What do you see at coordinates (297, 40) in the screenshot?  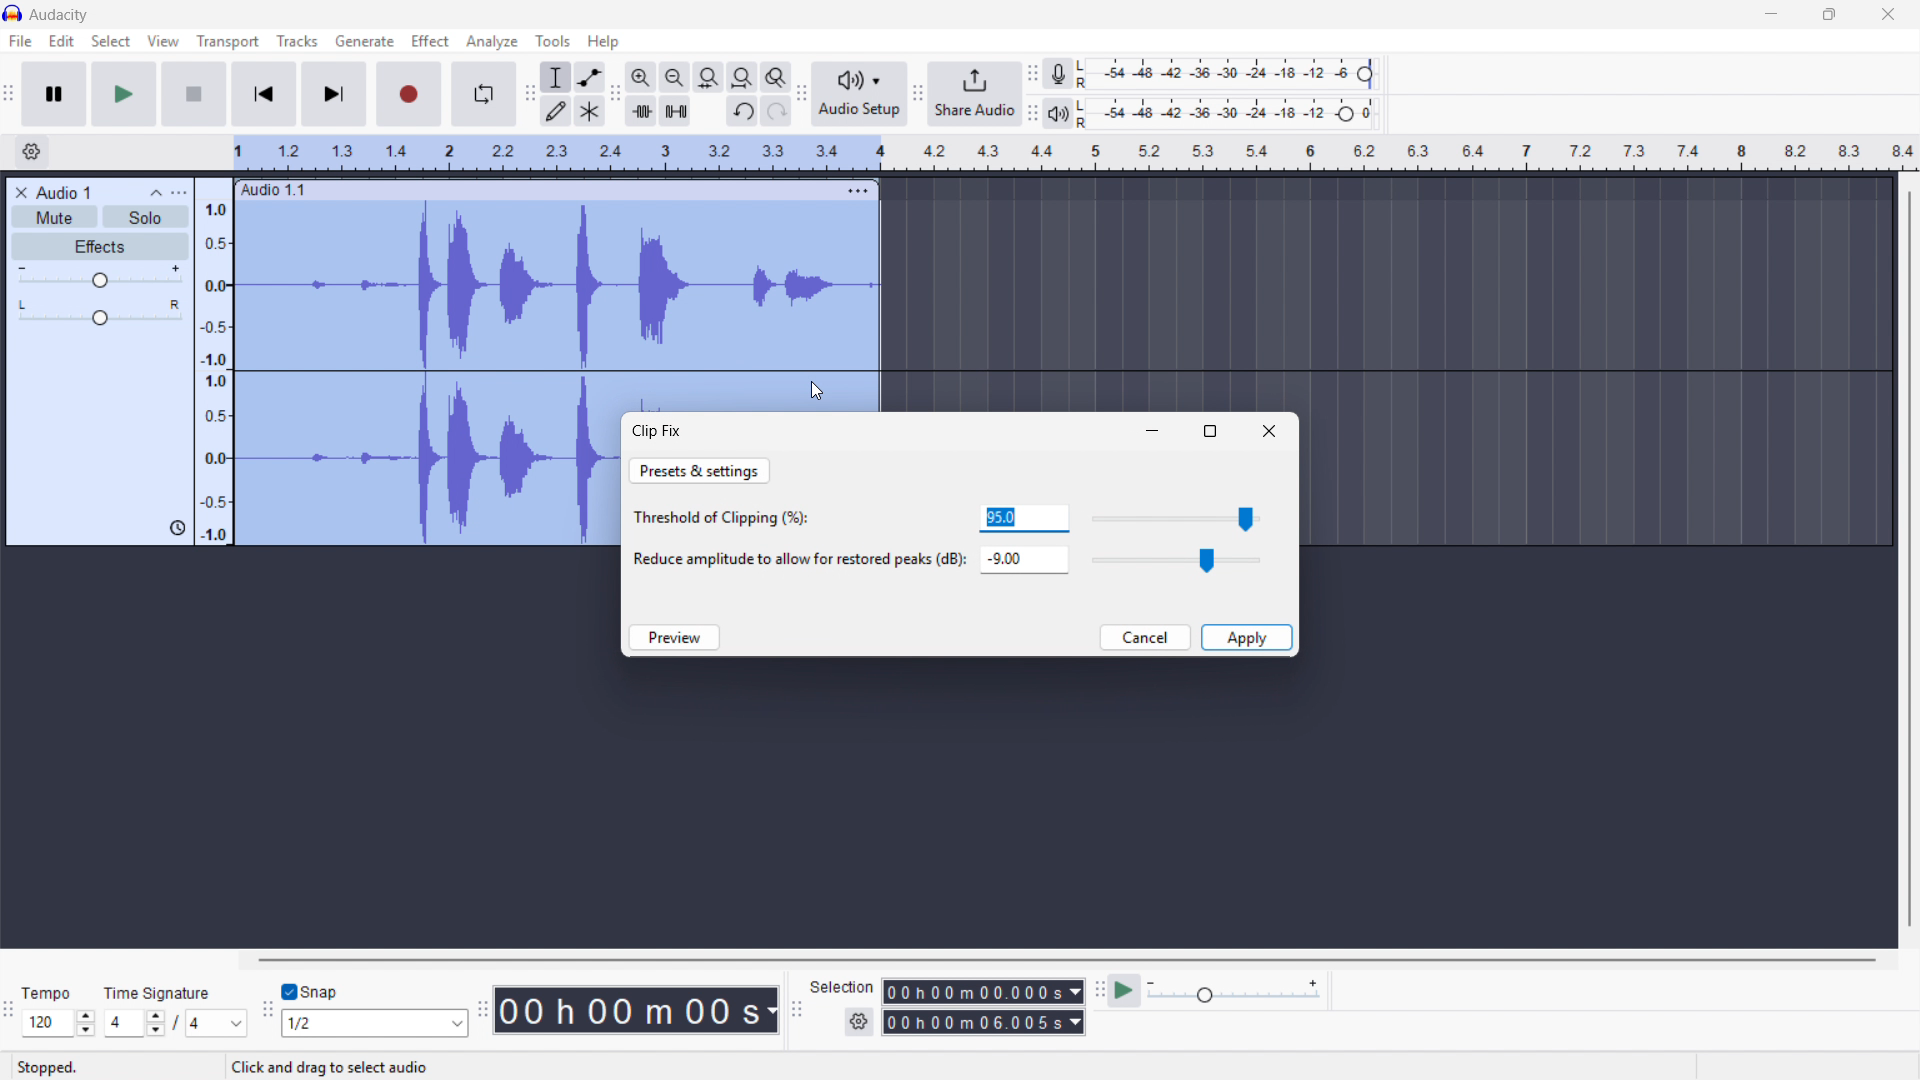 I see `Tracks` at bounding box center [297, 40].